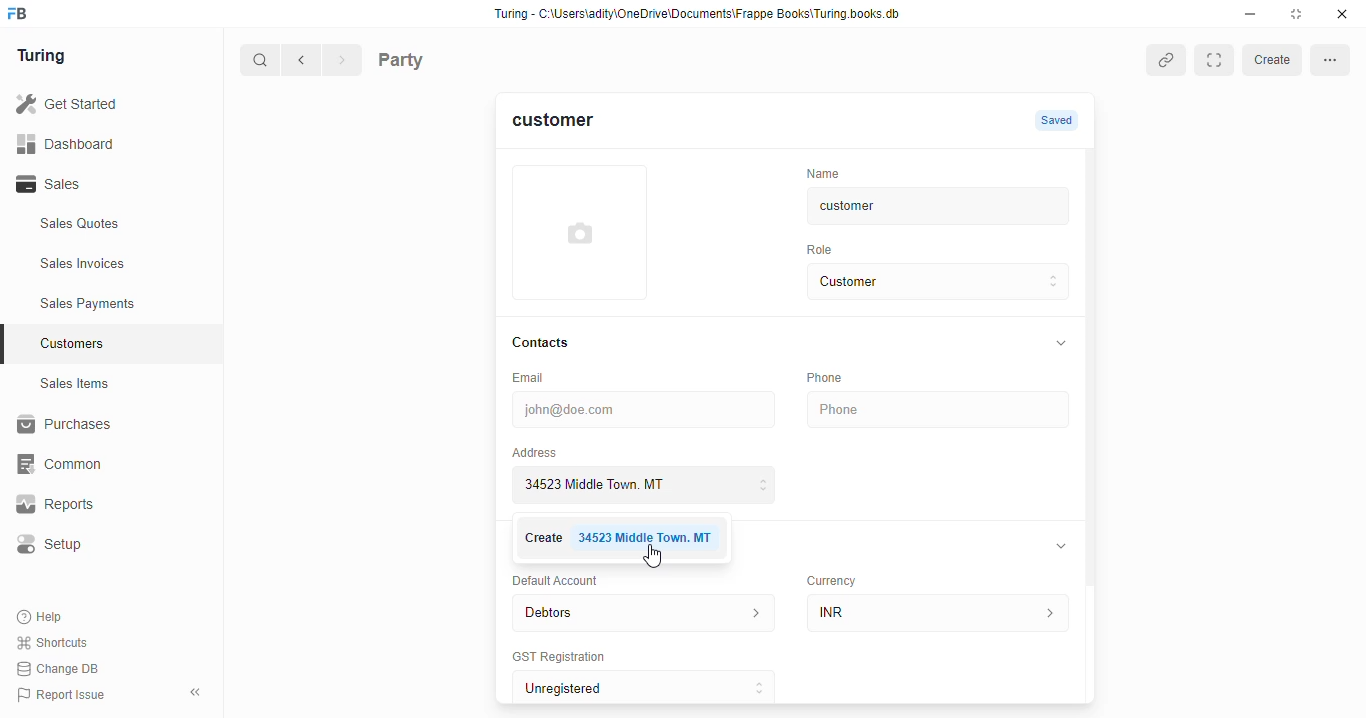 This screenshot has width=1366, height=718. What do you see at coordinates (654, 558) in the screenshot?
I see `cursor` at bounding box center [654, 558].